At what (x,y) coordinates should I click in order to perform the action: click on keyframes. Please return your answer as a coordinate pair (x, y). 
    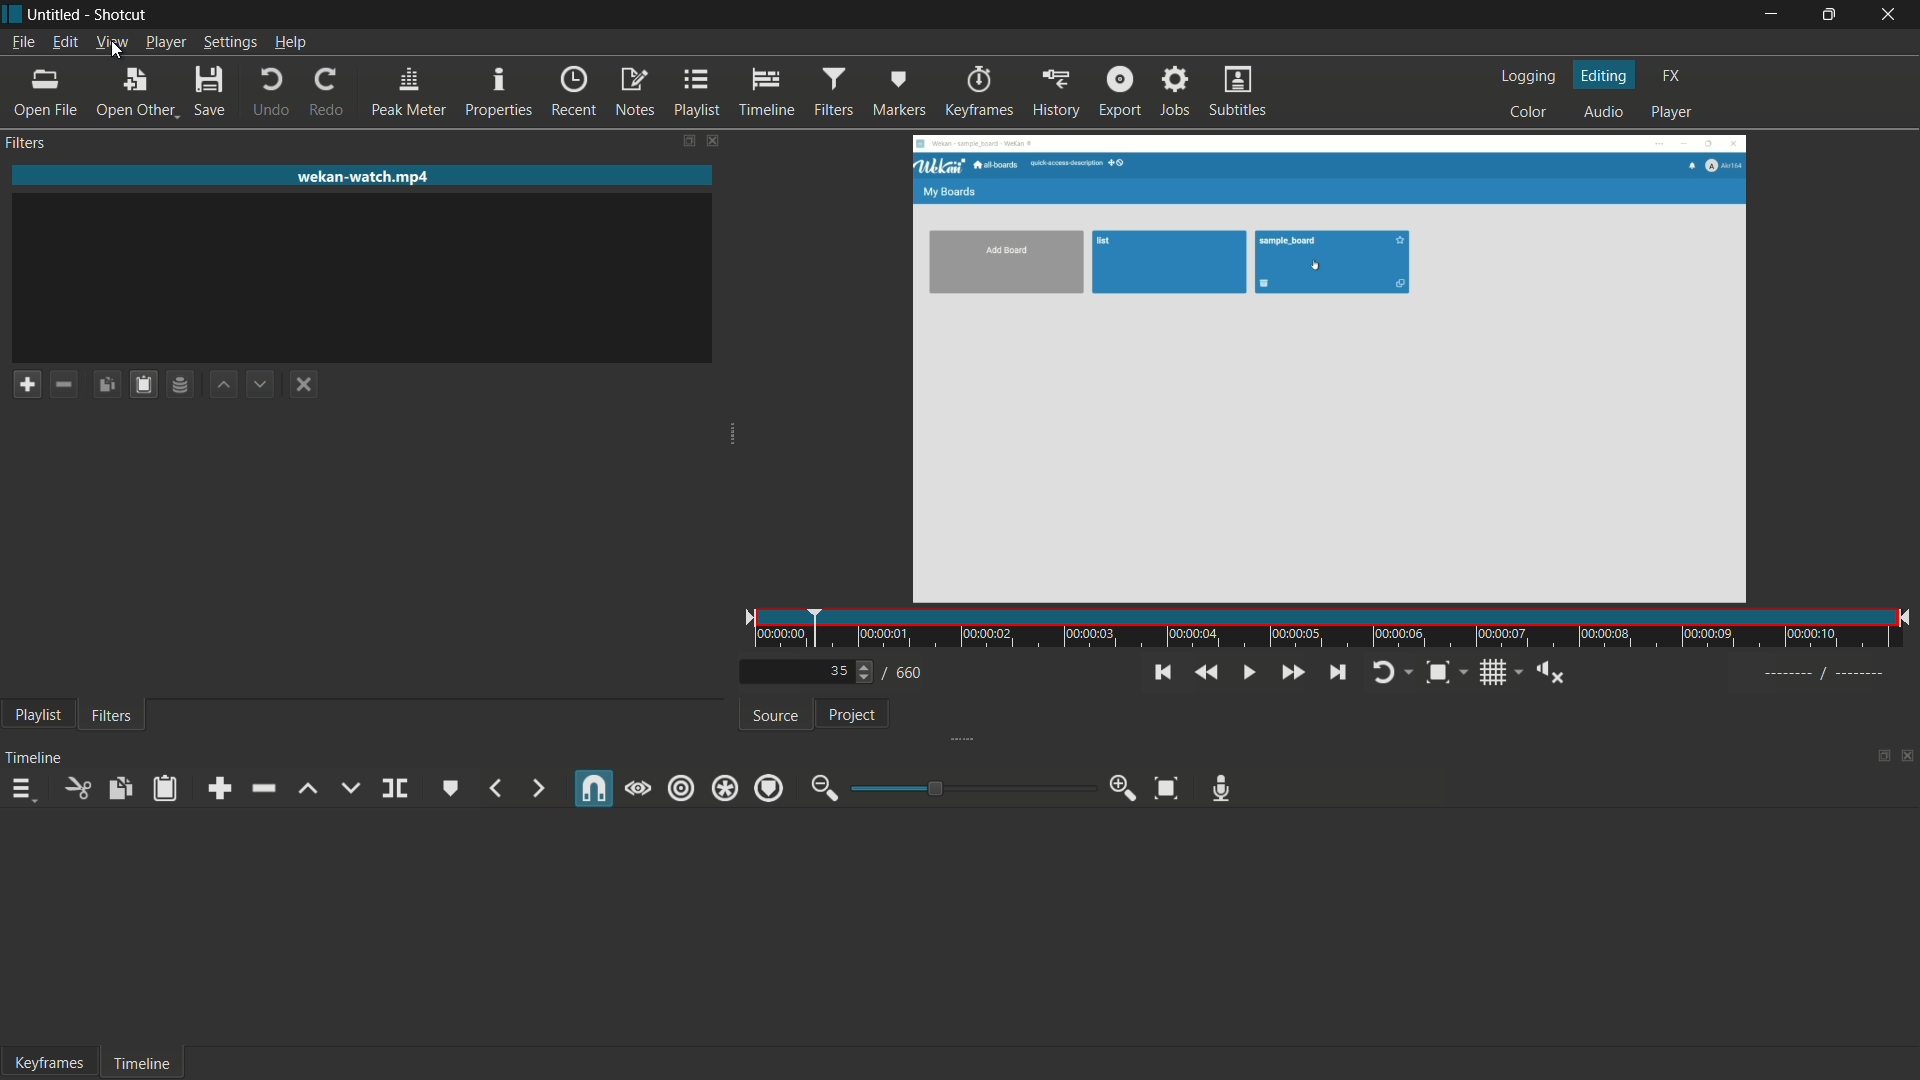
    Looking at the image, I should click on (979, 93).